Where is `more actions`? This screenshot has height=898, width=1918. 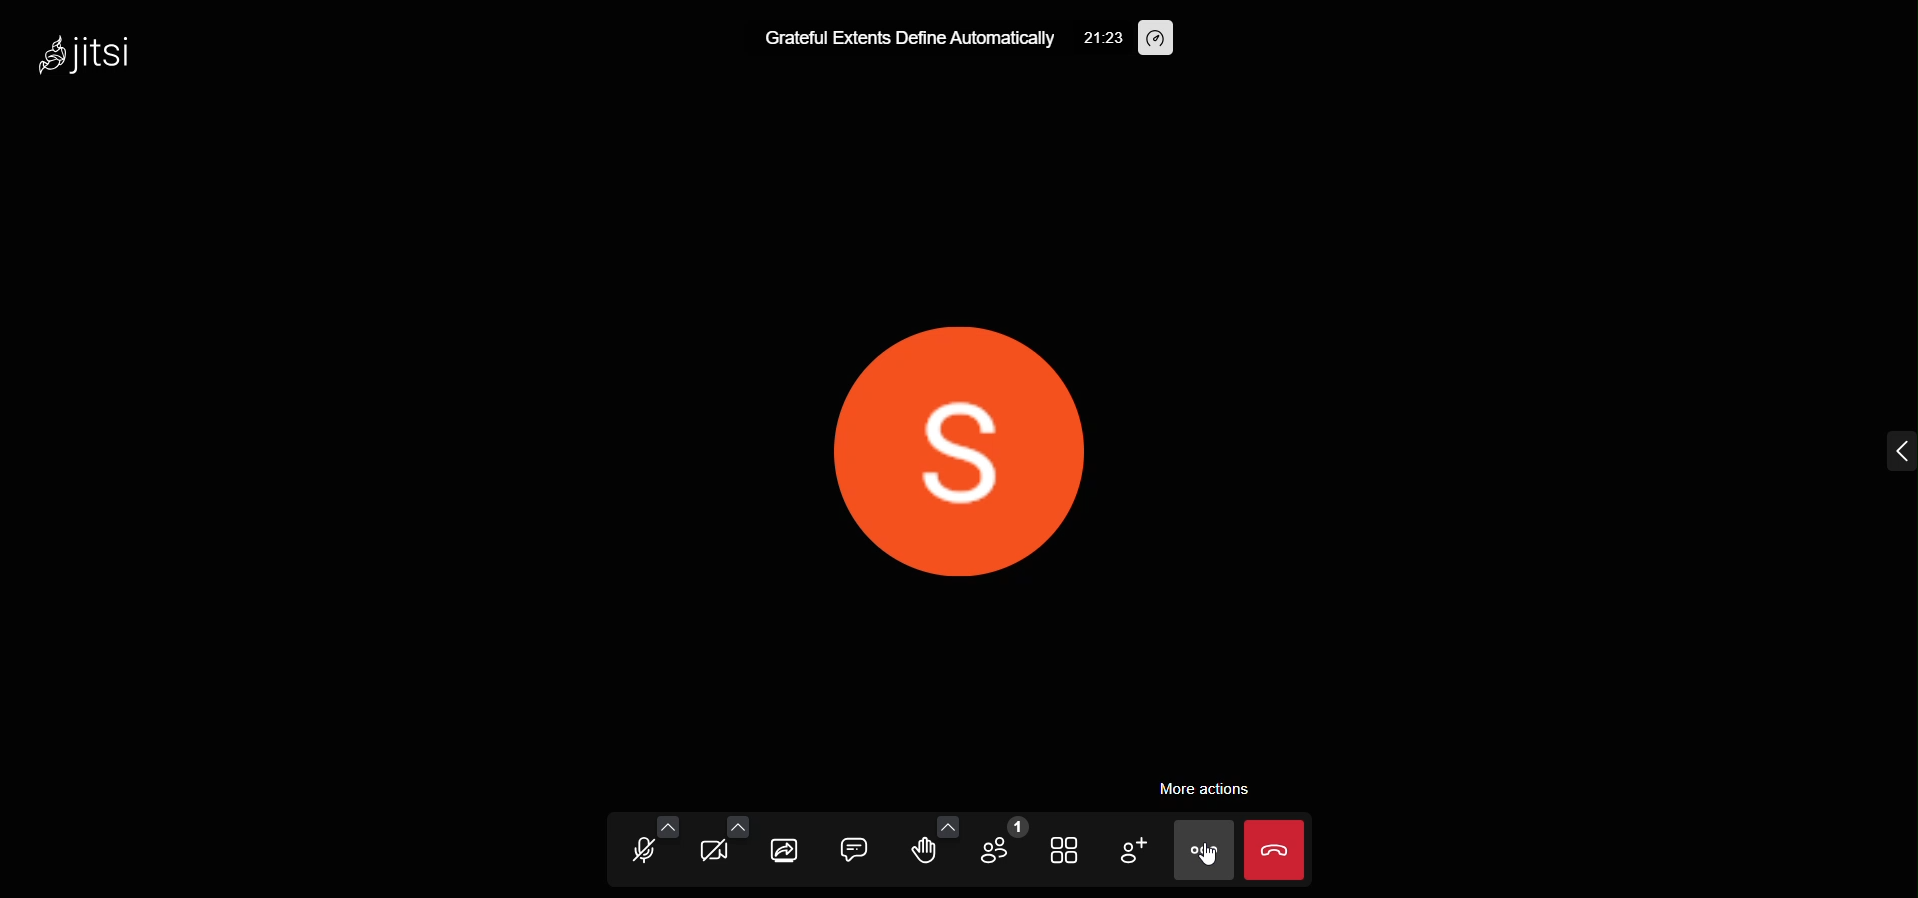 more actions is located at coordinates (1203, 788).